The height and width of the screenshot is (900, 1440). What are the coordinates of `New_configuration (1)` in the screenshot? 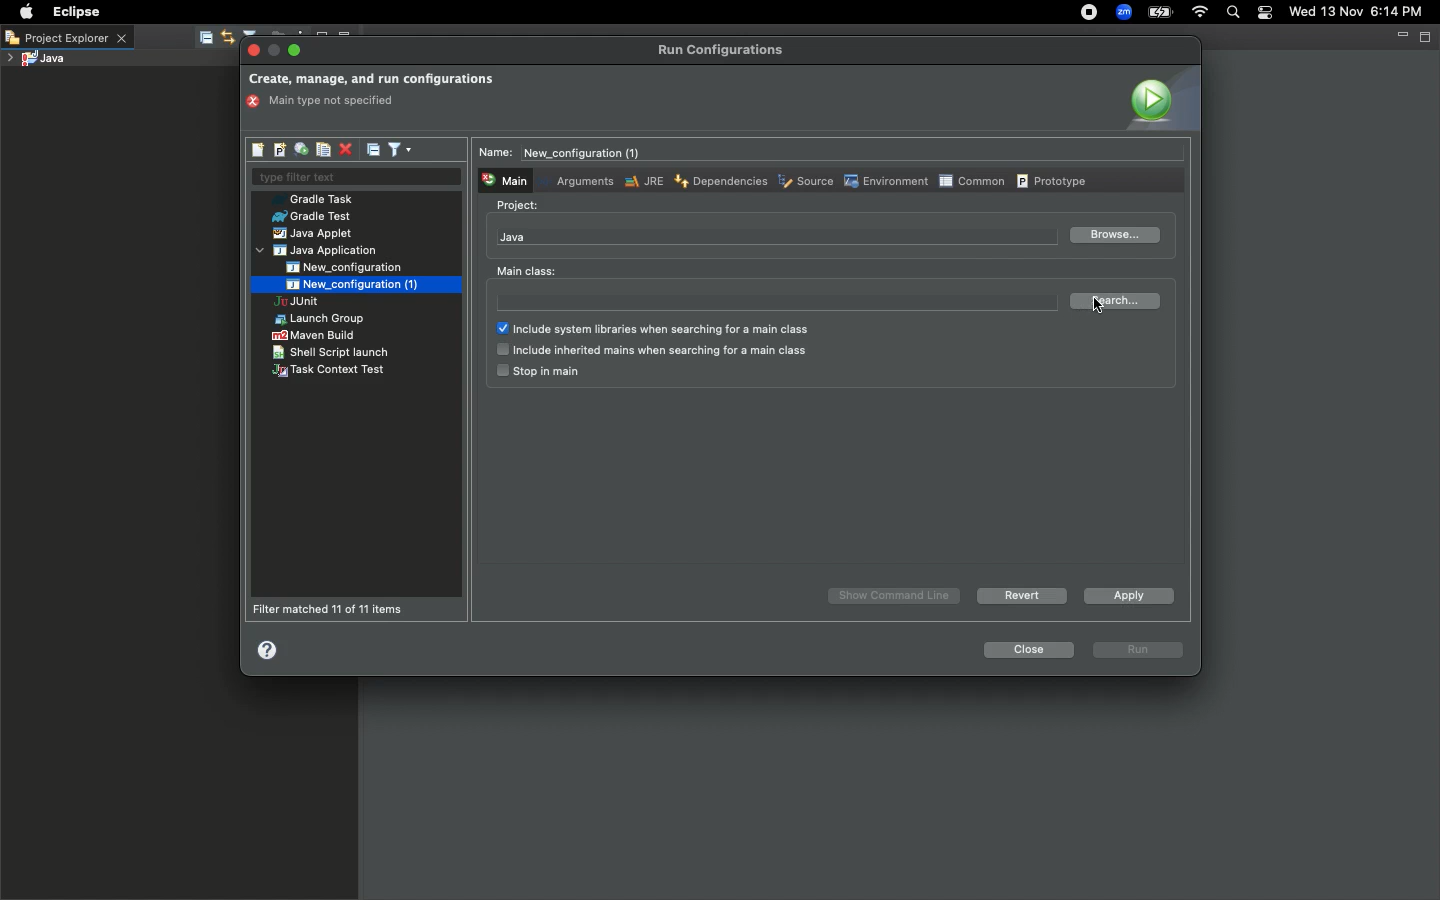 It's located at (349, 284).